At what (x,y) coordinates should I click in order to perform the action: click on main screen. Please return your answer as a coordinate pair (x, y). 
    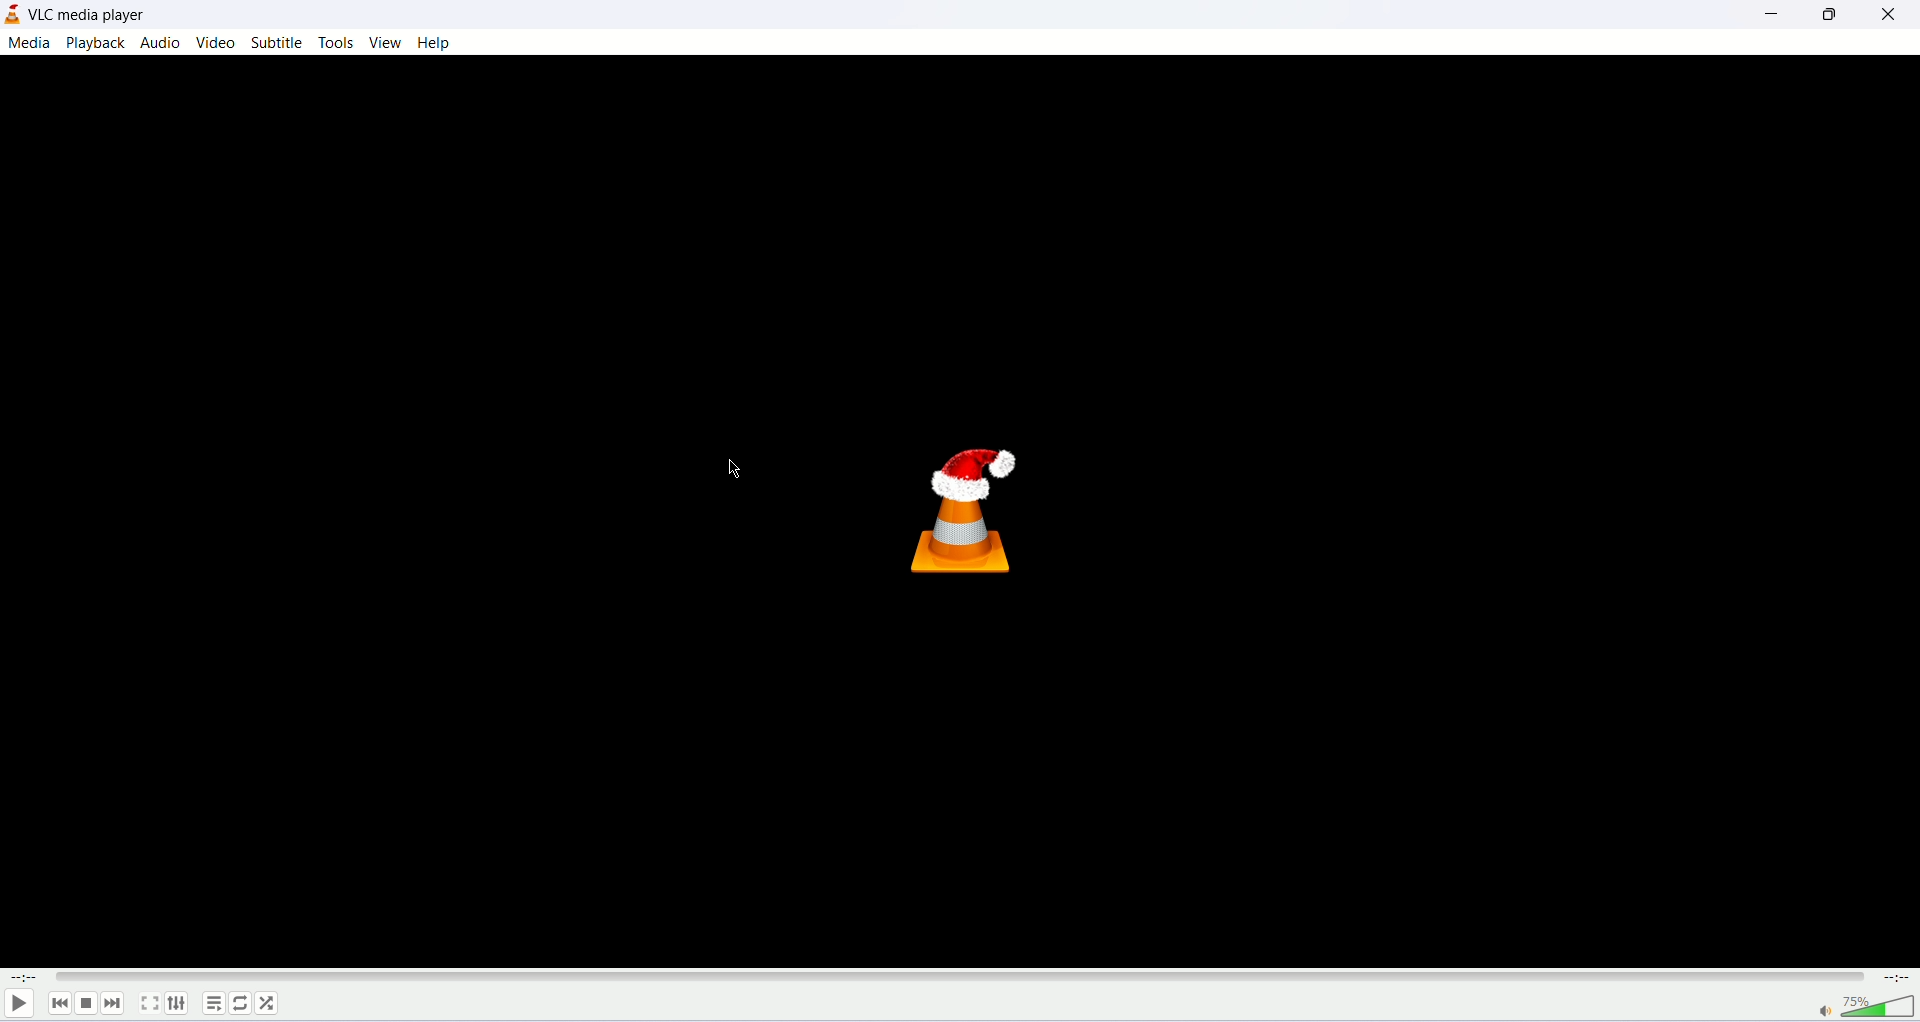
    Looking at the image, I should click on (952, 511).